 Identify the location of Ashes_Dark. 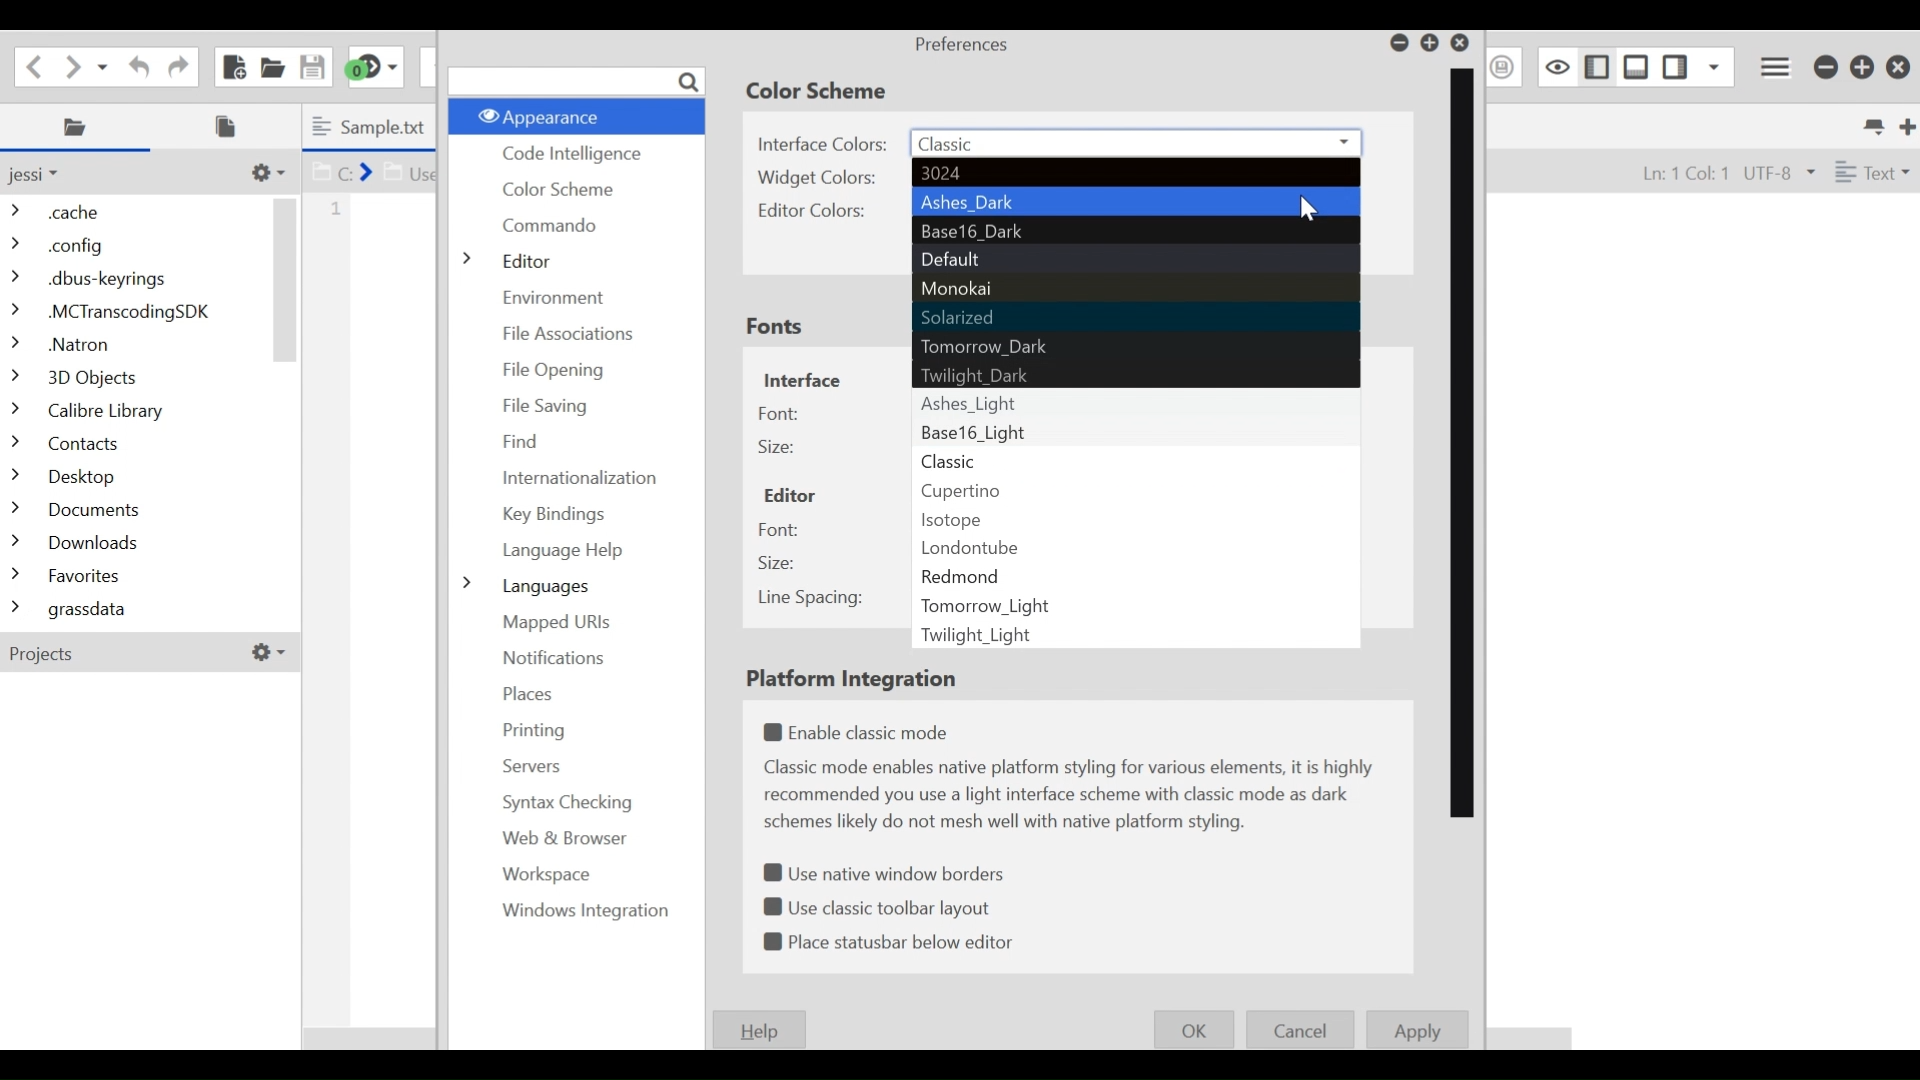
(1137, 202).